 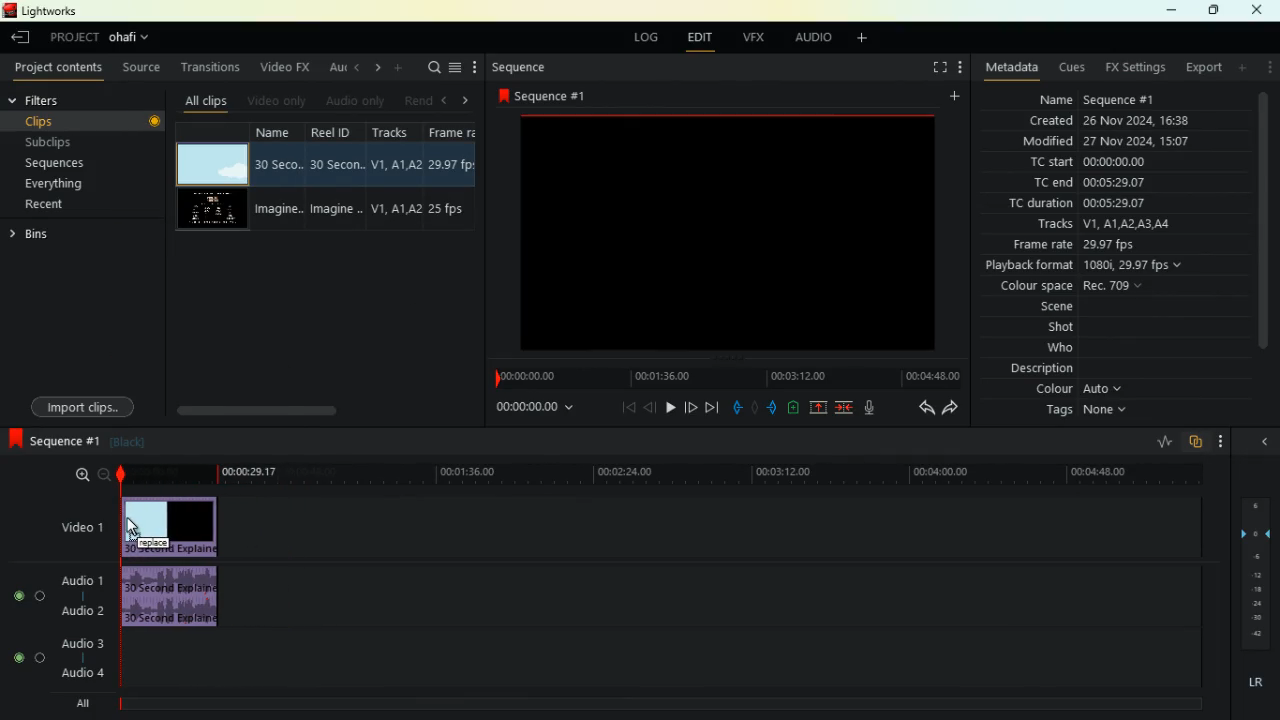 What do you see at coordinates (1057, 225) in the screenshot?
I see `tracks` at bounding box center [1057, 225].